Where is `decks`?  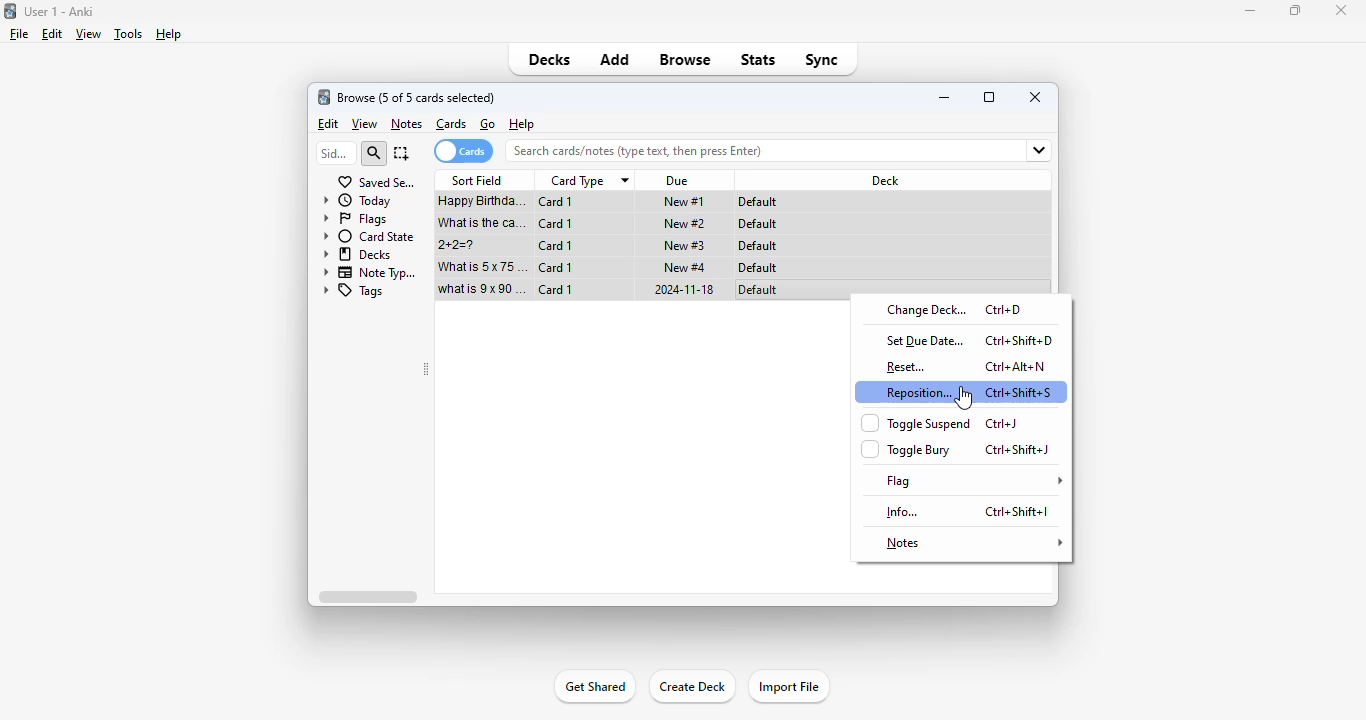
decks is located at coordinates (549, 59).